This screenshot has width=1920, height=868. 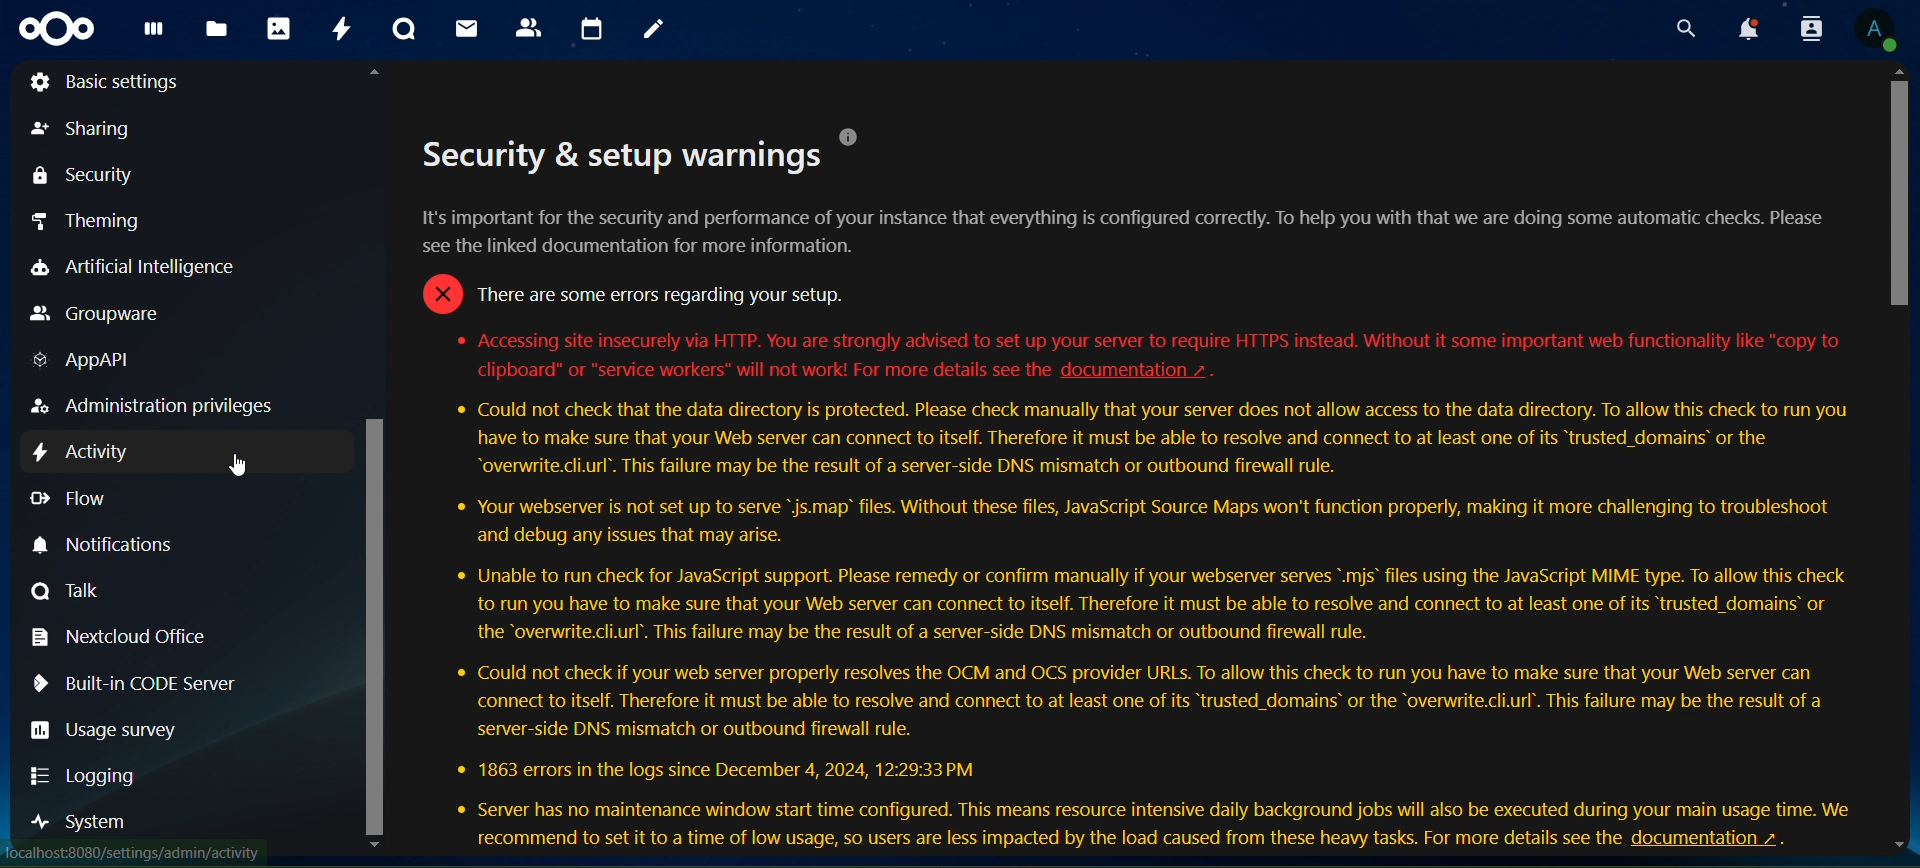 I want to click on icon, so click(x=56, y=29).